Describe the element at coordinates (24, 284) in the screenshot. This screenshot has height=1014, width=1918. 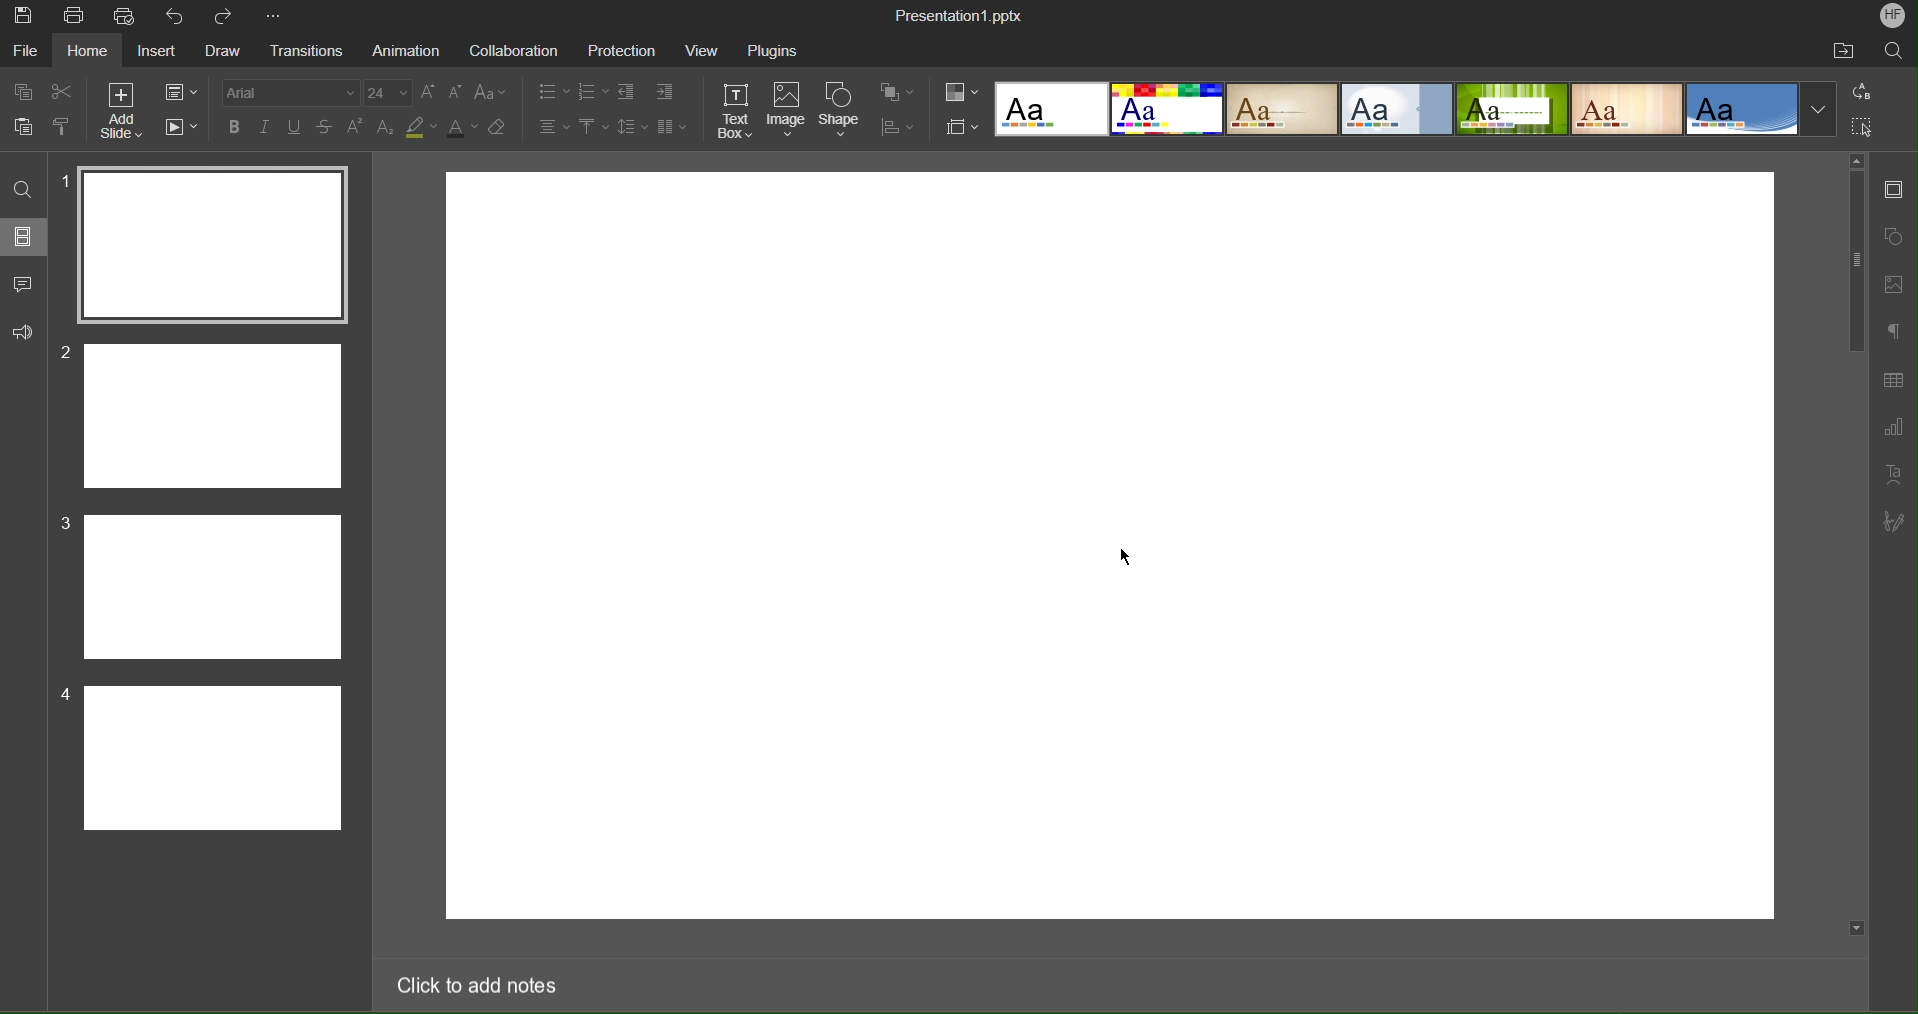
I see `Comments` at that location.